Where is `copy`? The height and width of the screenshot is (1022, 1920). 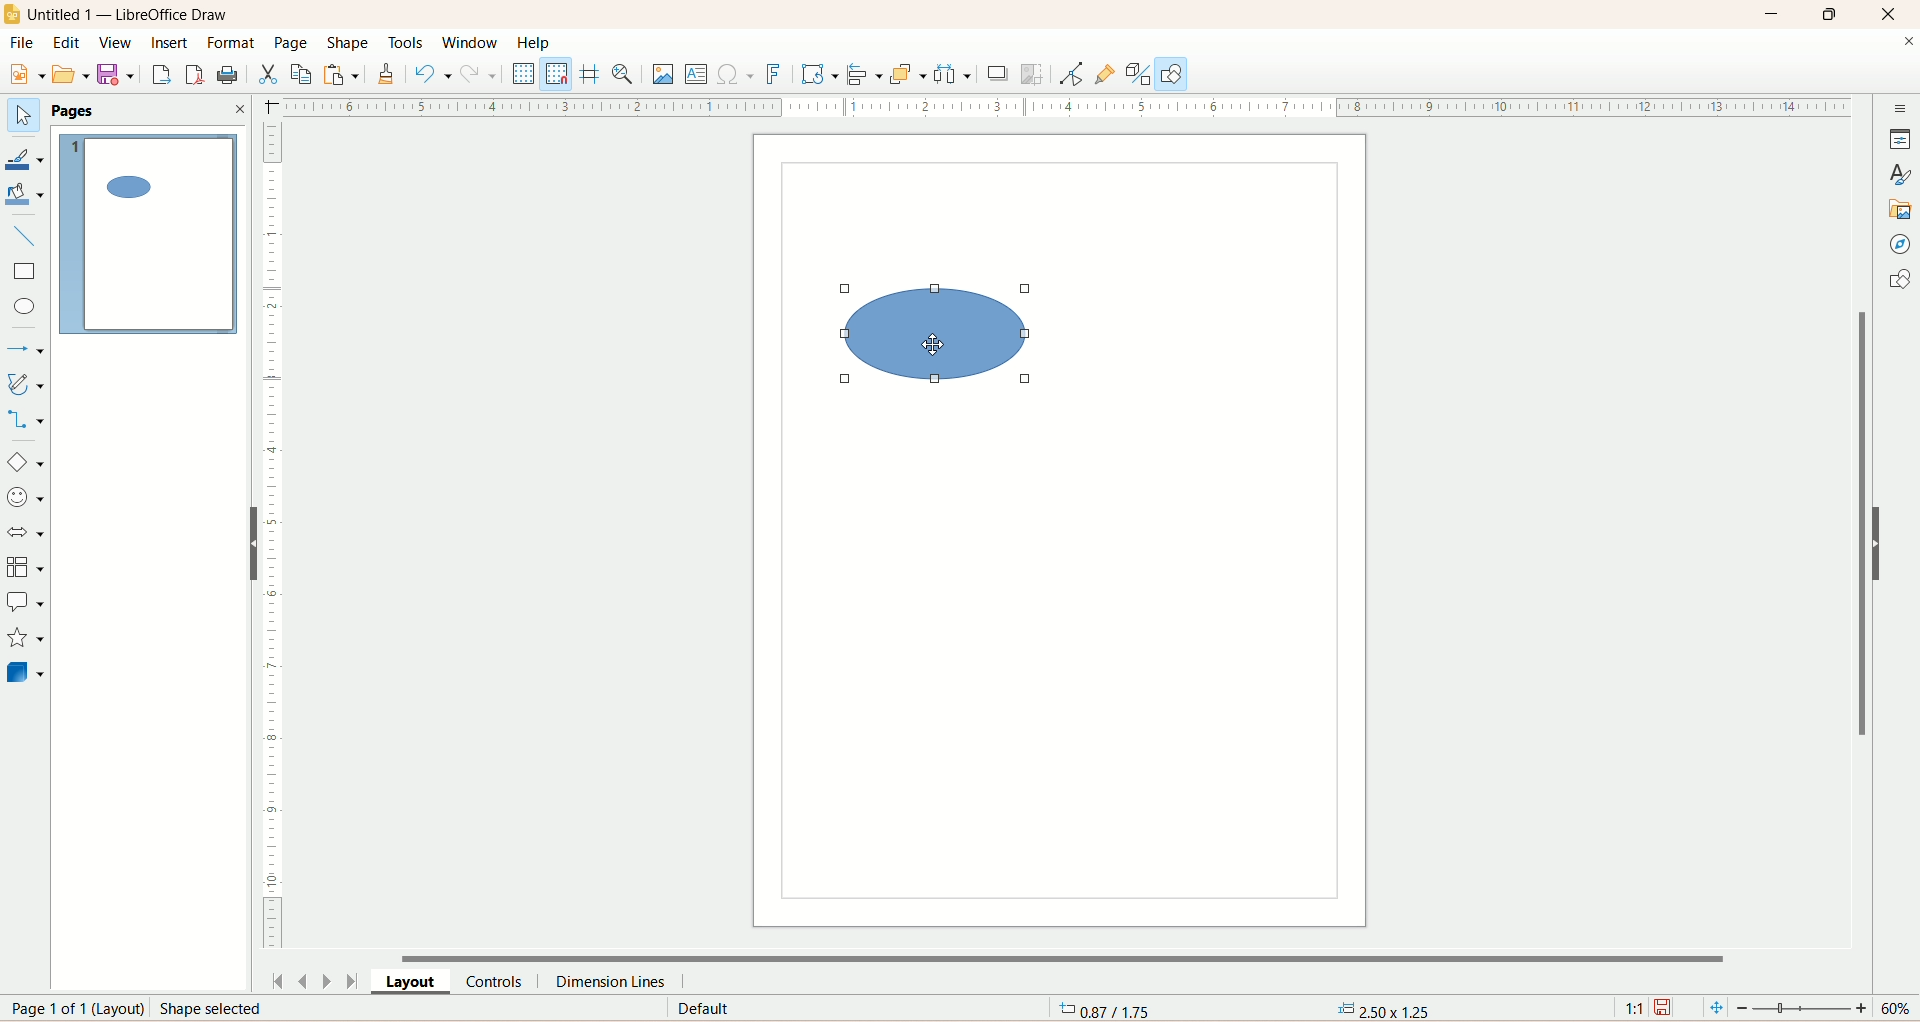 copy is located at coordinates (303, 74).